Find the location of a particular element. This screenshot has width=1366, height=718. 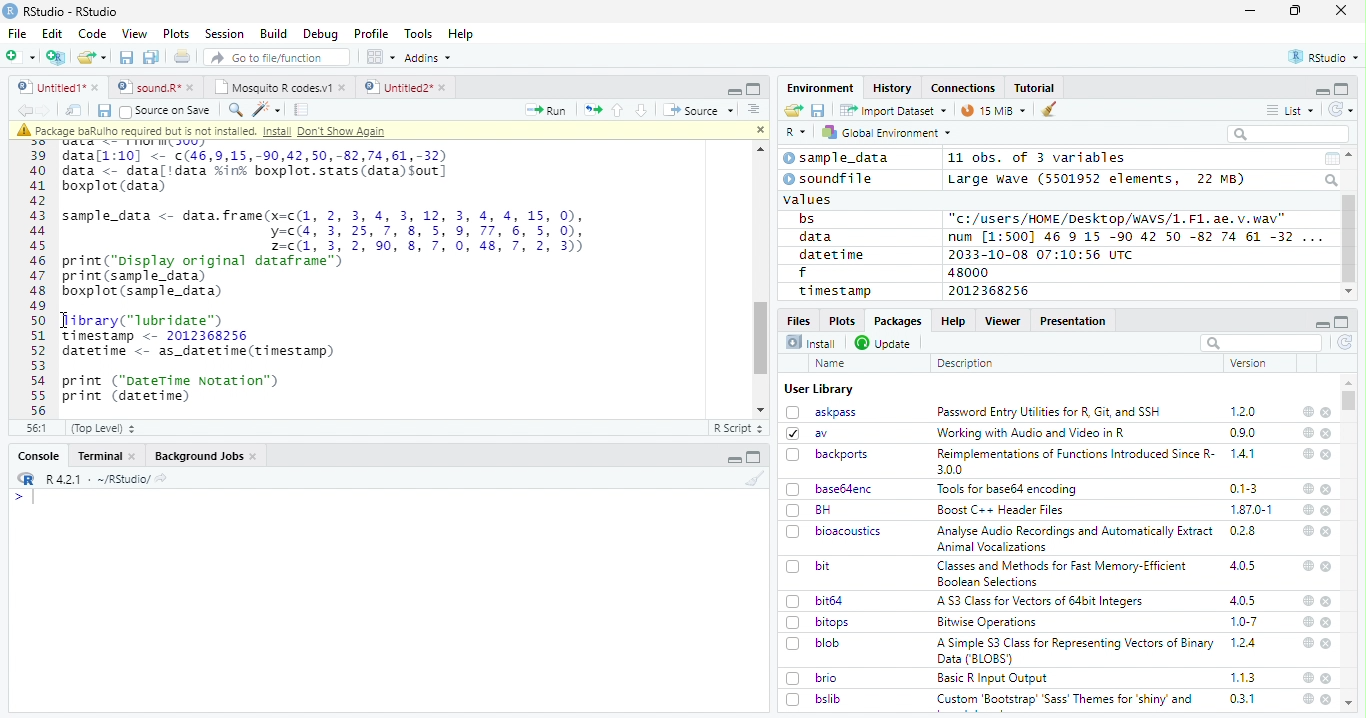

scroll bar is located at coordinates (1350, 400).